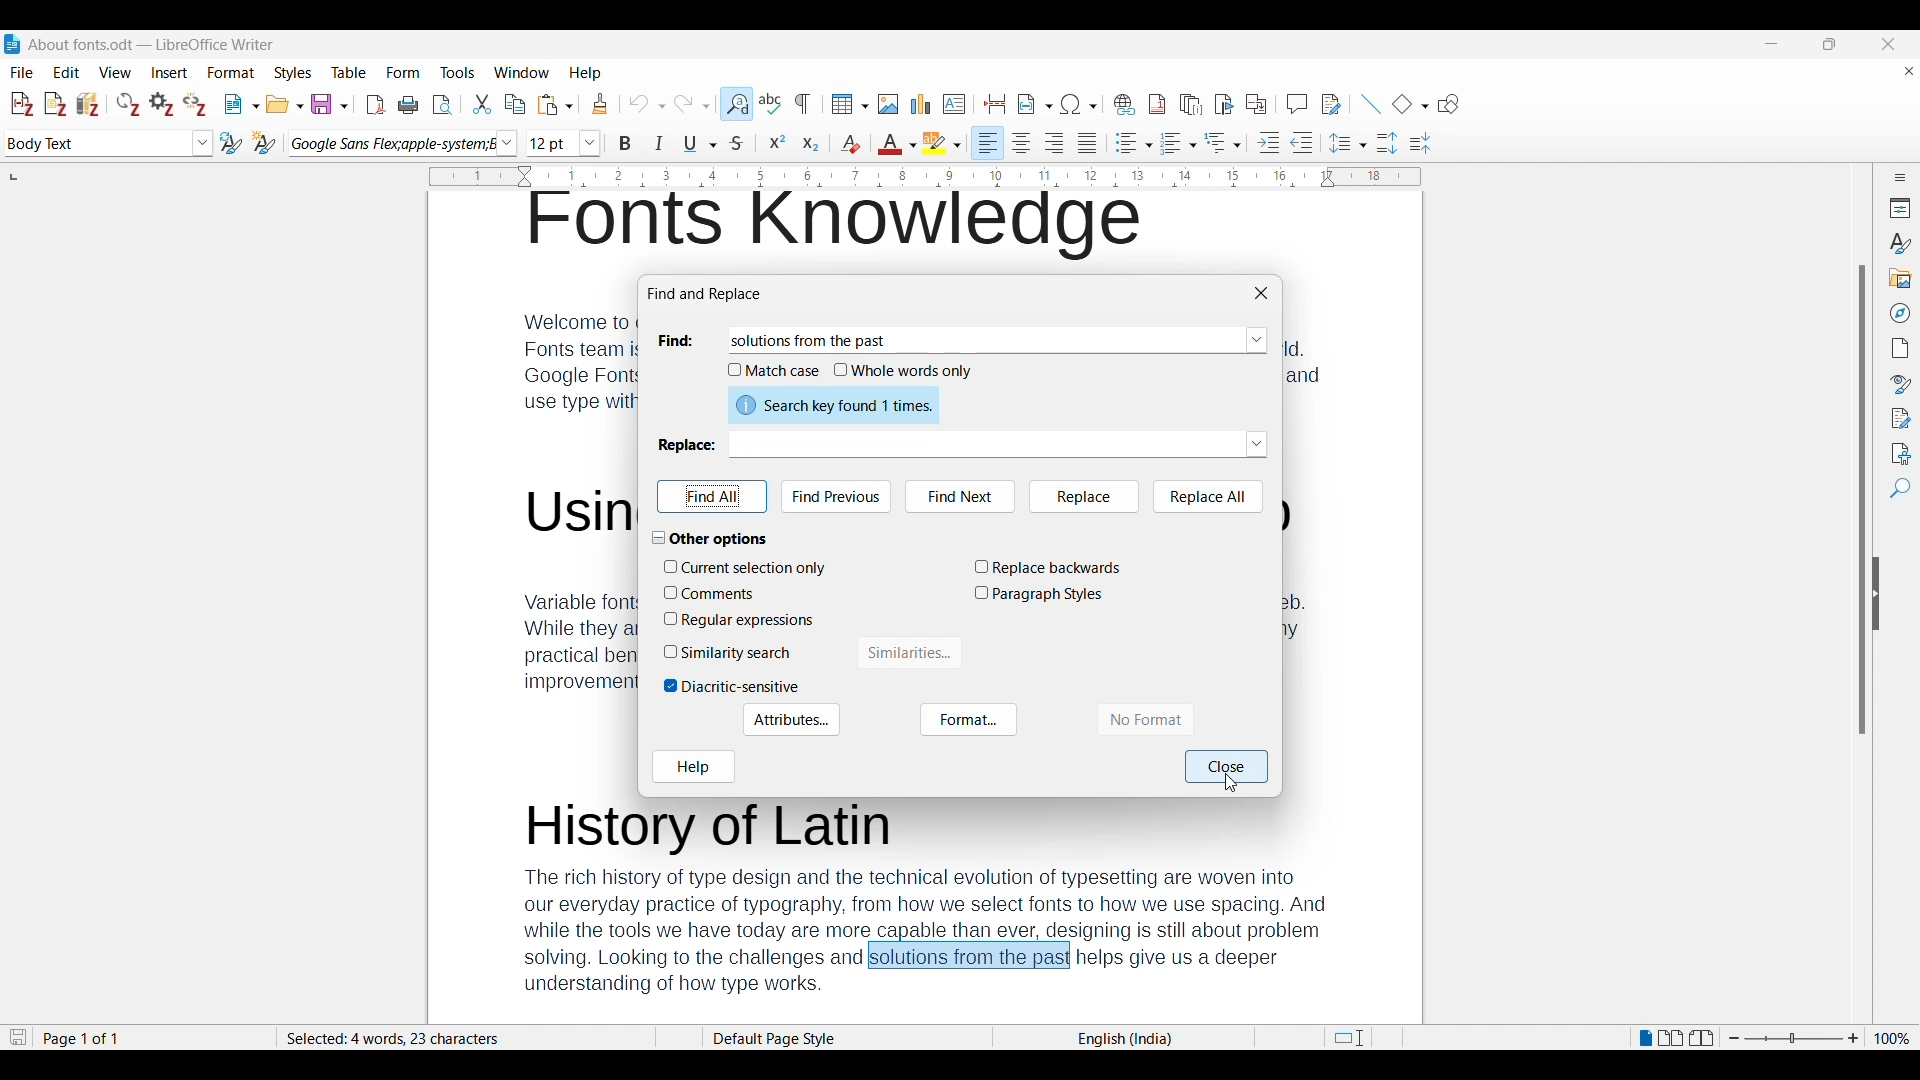  I want to click on Highlight color options and current selection, so click(942, 143).